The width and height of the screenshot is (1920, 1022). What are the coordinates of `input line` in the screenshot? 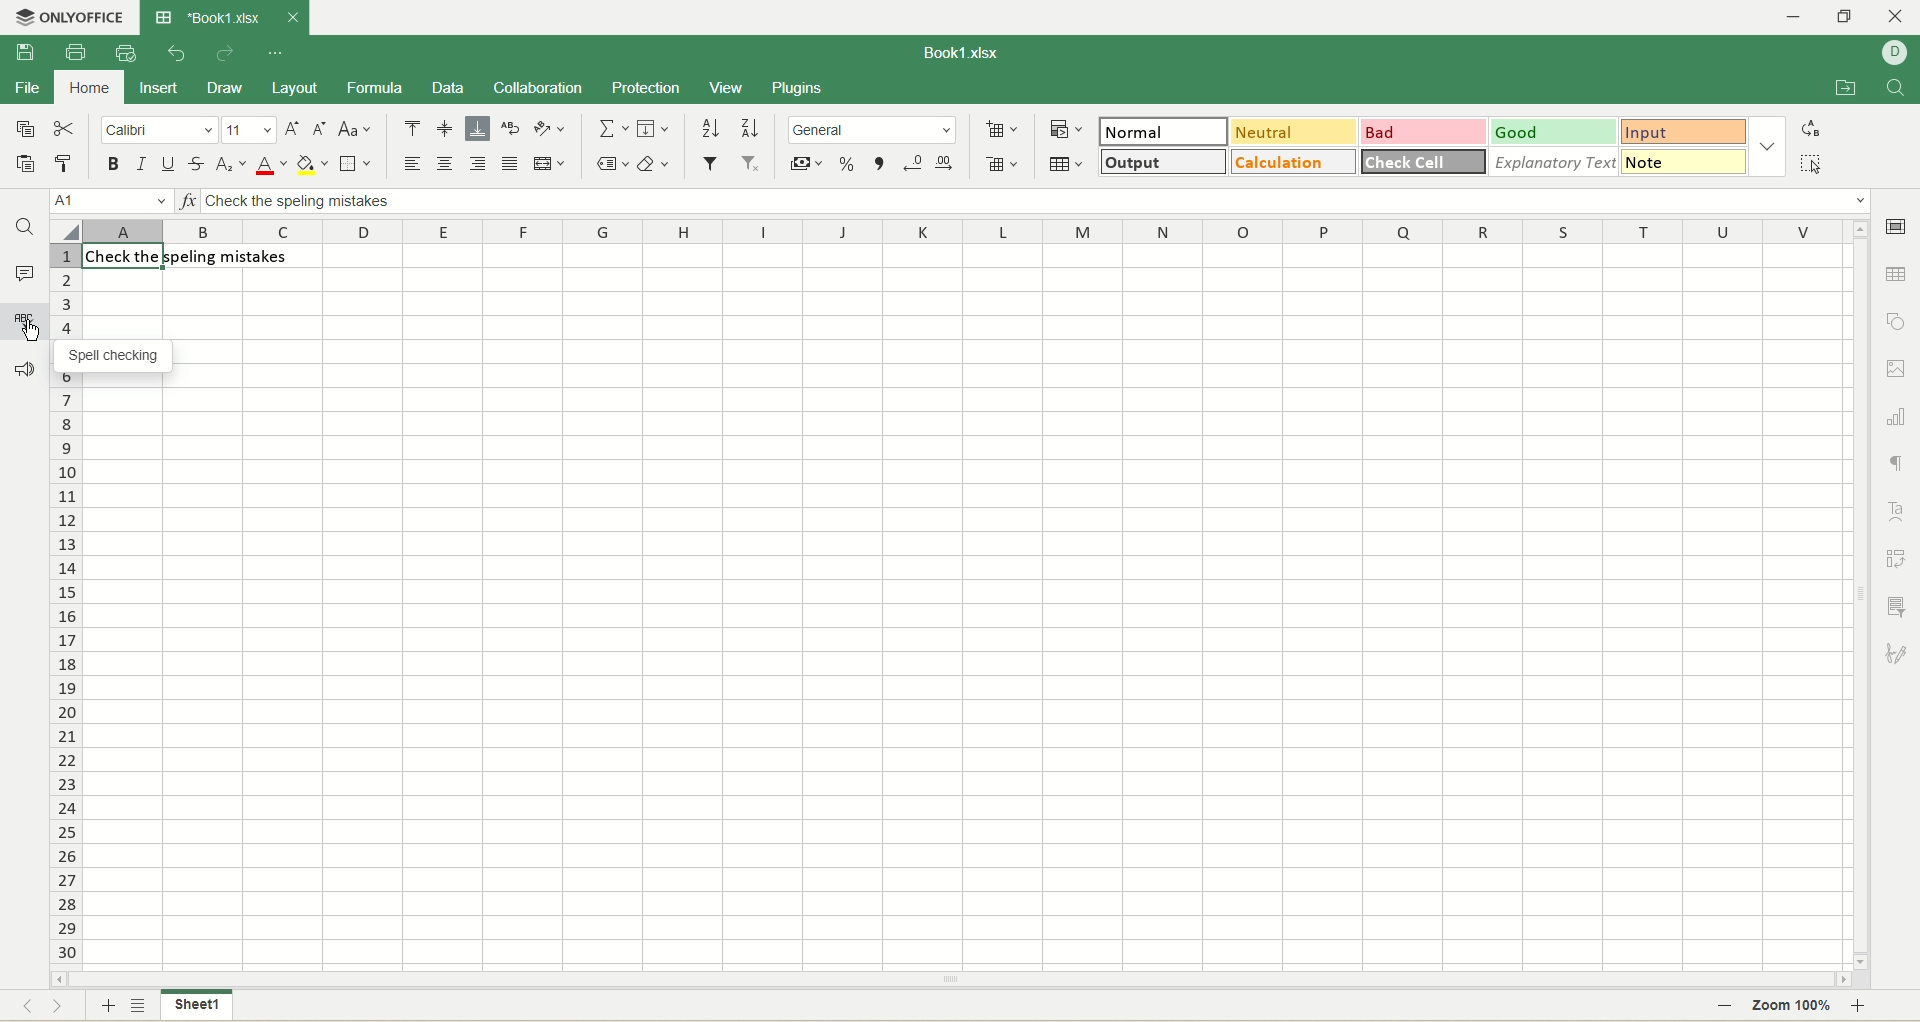 It's located at (1035, 202).